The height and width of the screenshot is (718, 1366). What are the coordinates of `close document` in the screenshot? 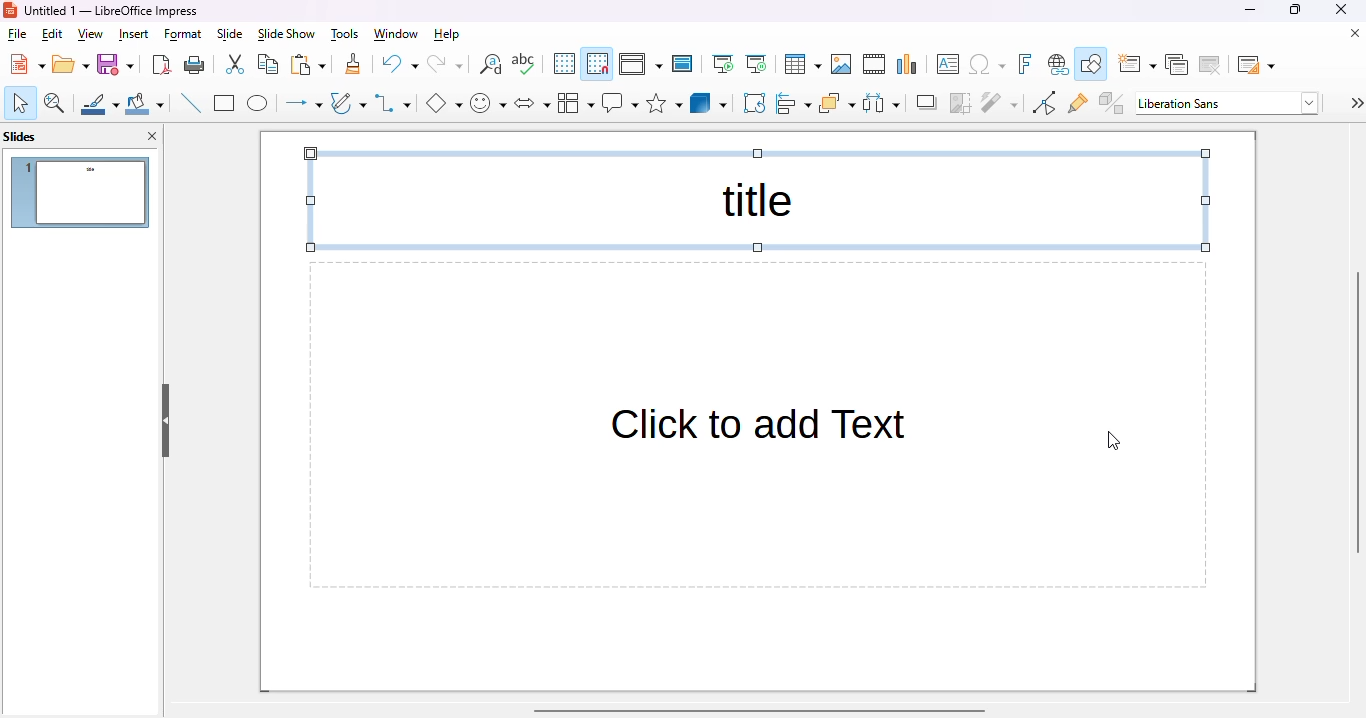 It's located at (1351, 33).